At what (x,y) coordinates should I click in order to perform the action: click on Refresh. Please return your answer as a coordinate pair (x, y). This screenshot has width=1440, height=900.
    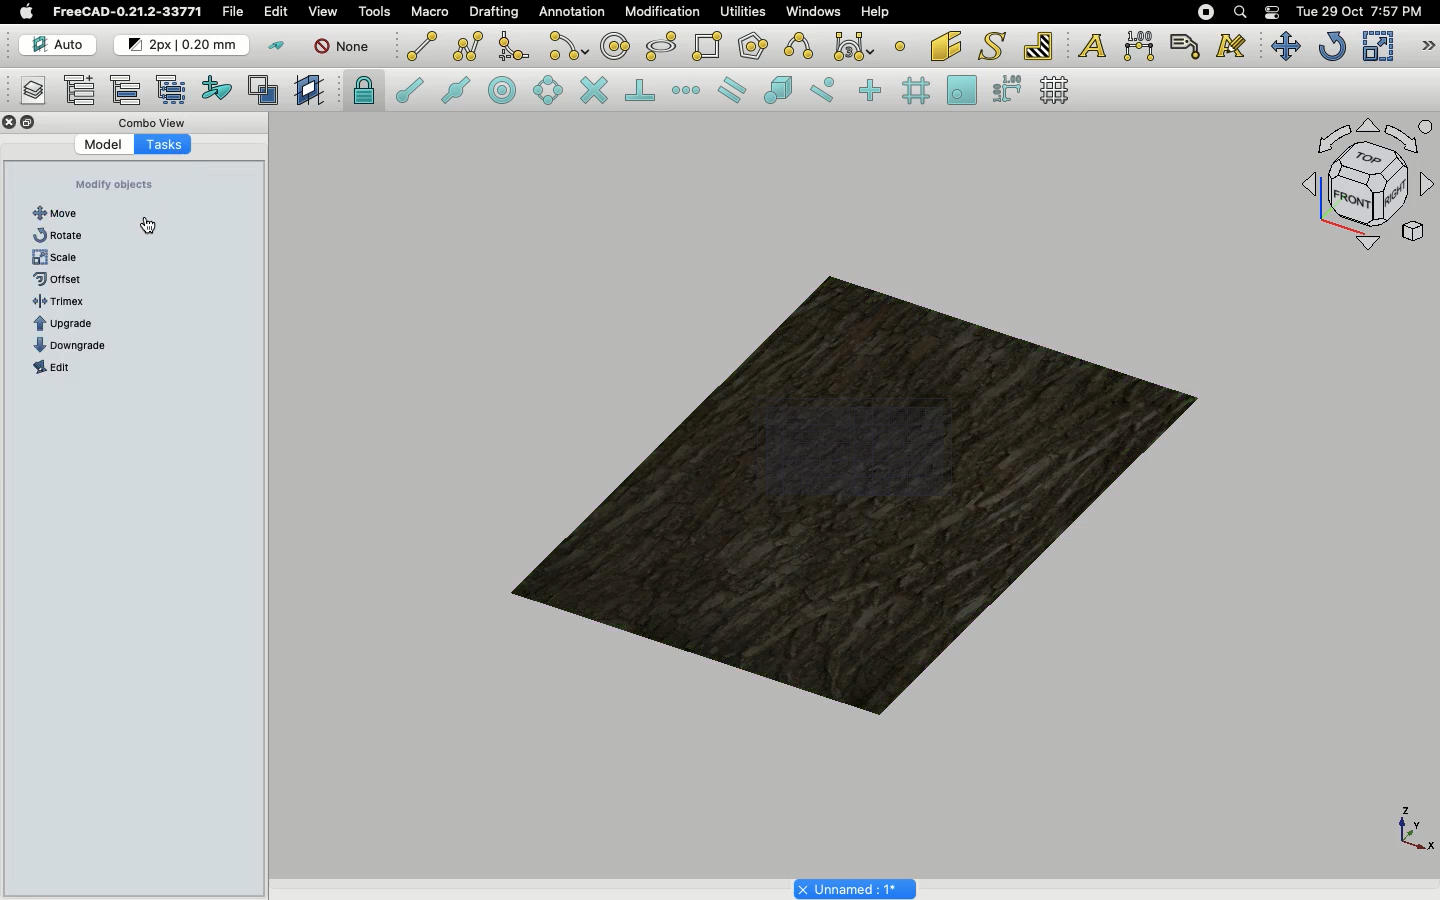
    Looking at the image, I should click on (1332, 48).